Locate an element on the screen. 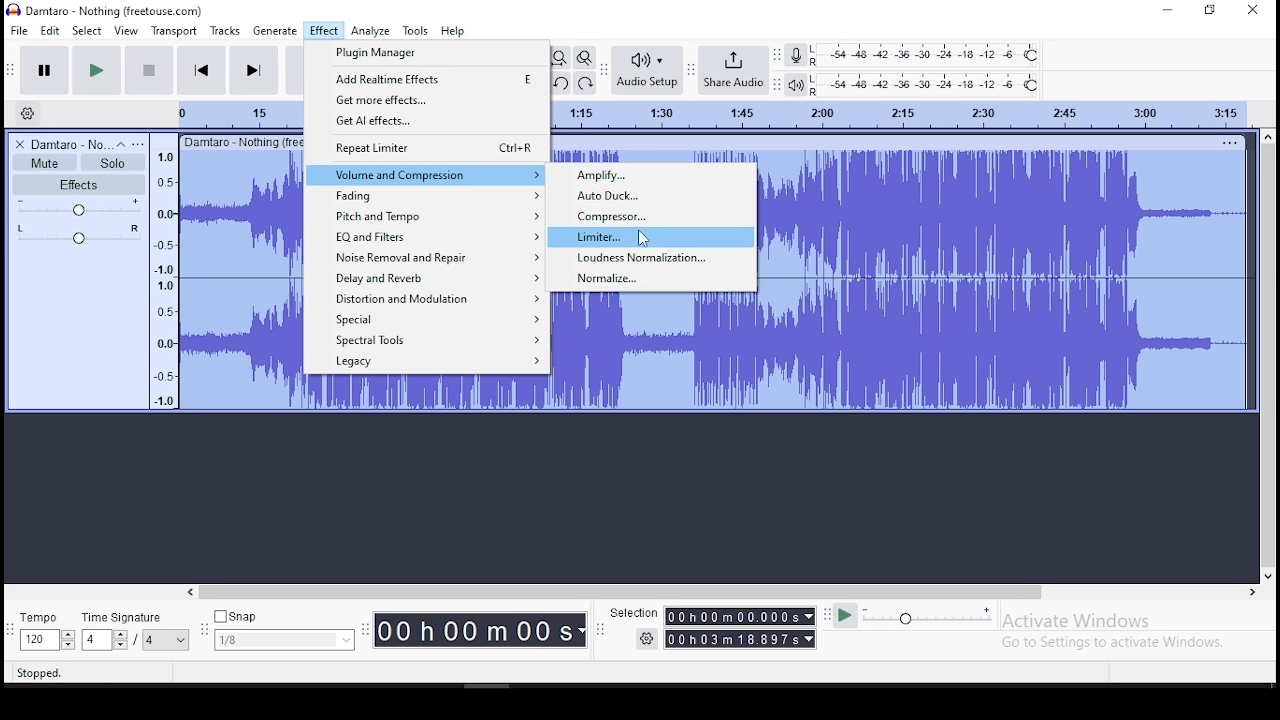 Image resolution: width=1280 pixels, height=720 pixels. spectral tools is located at coordinates (430, 339).